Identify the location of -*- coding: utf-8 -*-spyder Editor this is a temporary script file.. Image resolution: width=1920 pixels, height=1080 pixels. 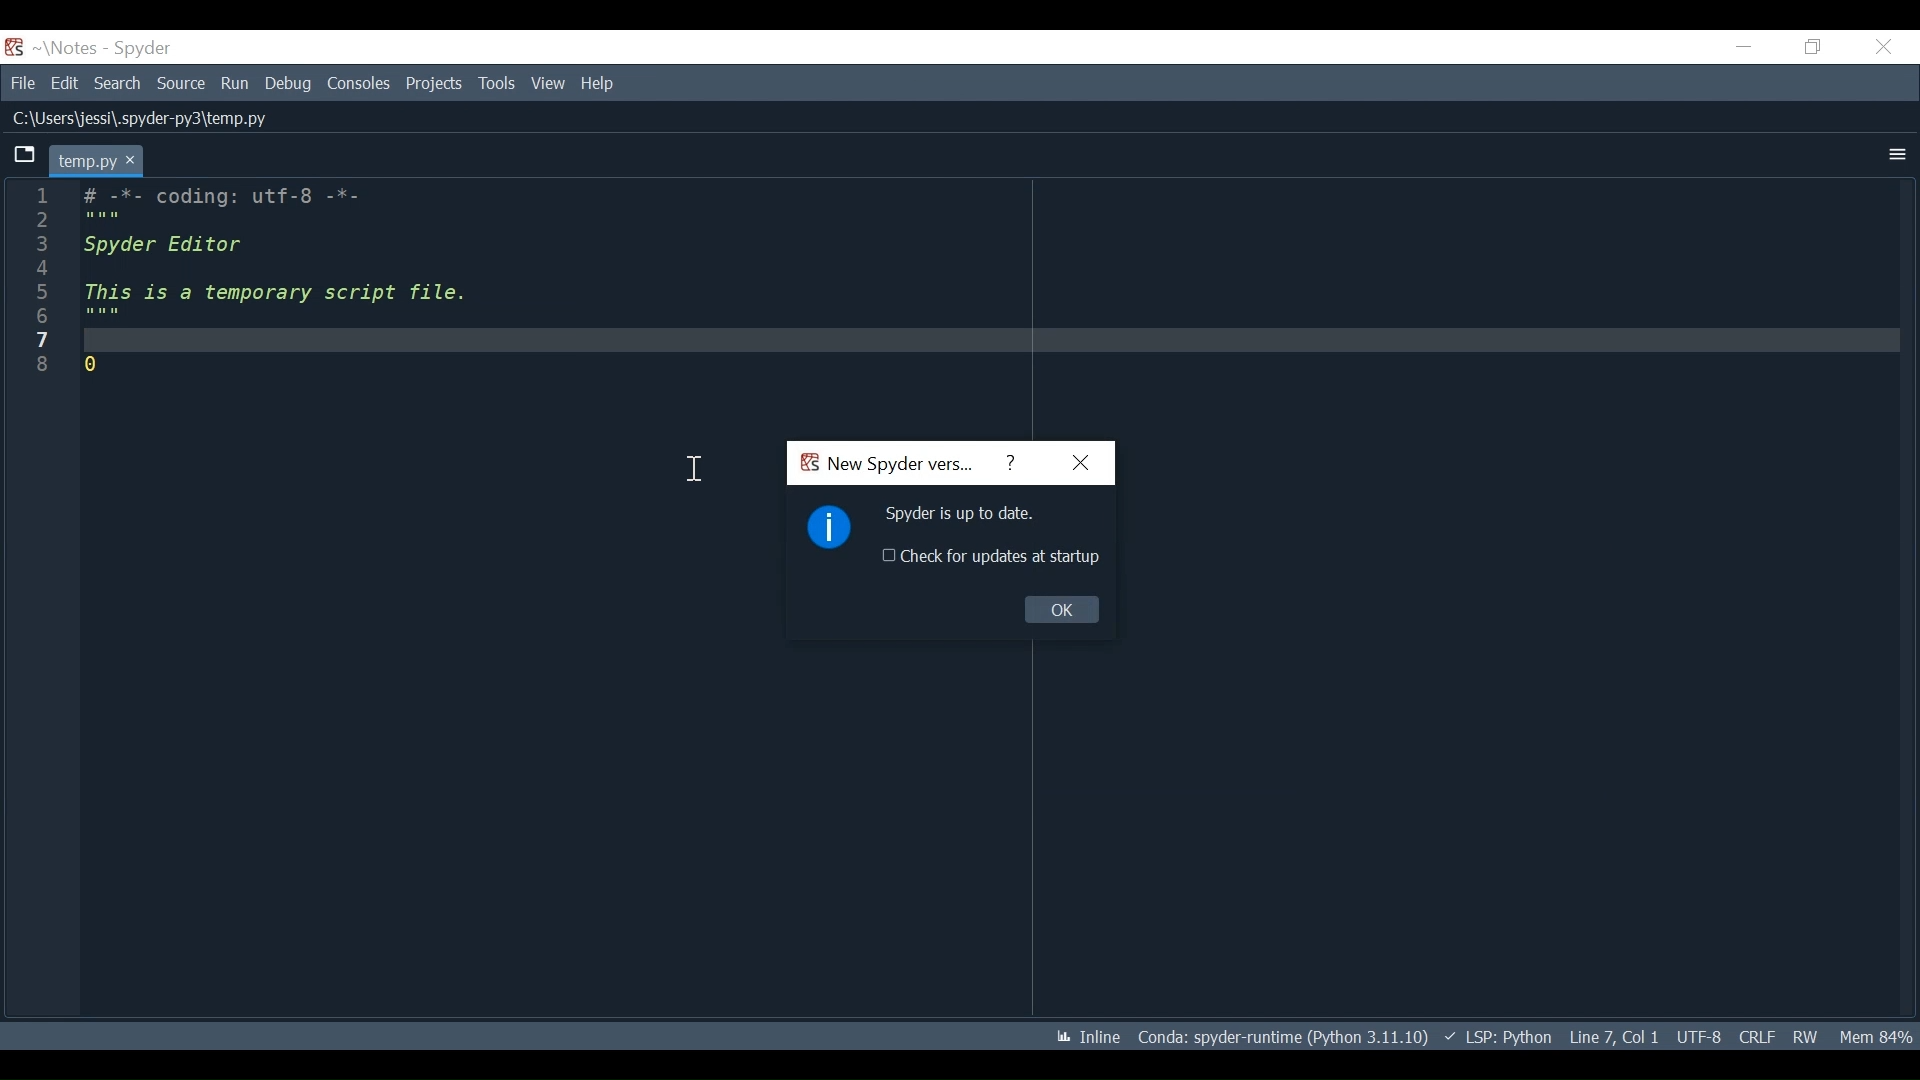
(278, 280).